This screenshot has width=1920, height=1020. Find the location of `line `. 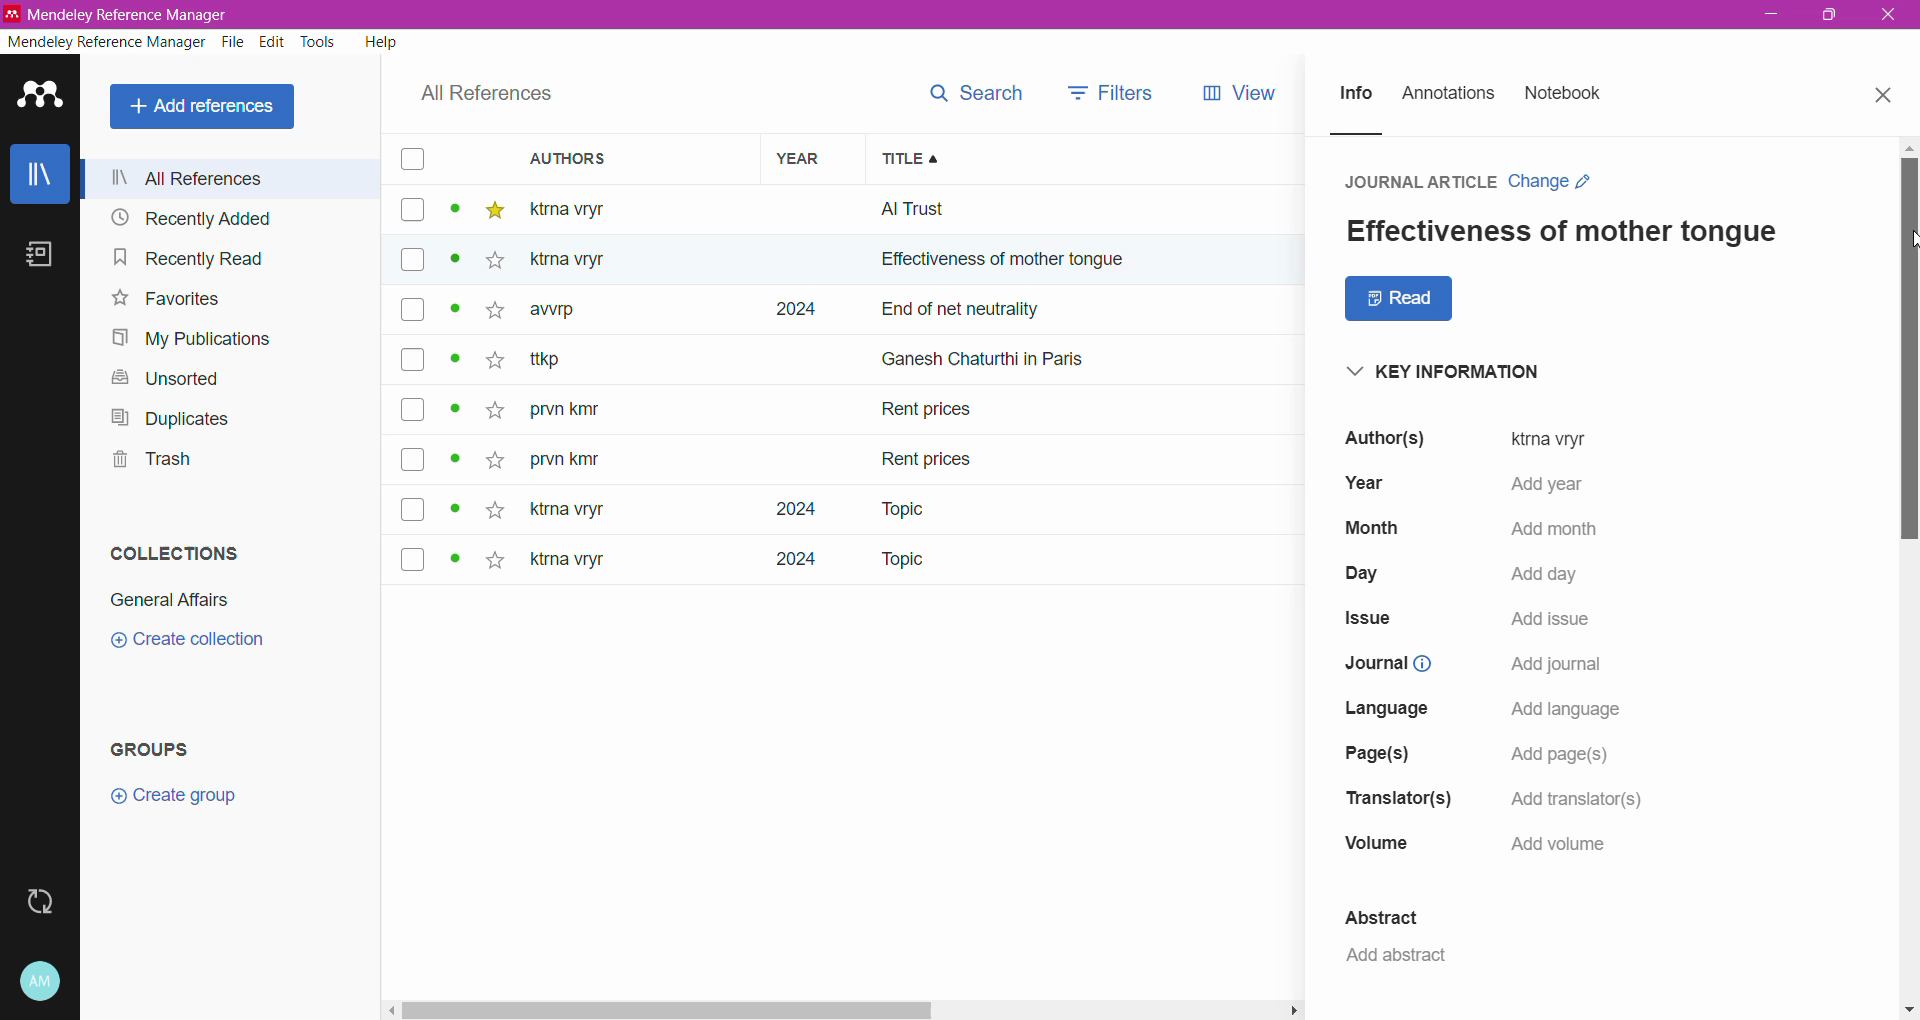

line  is located at coordinates (1375, 134).